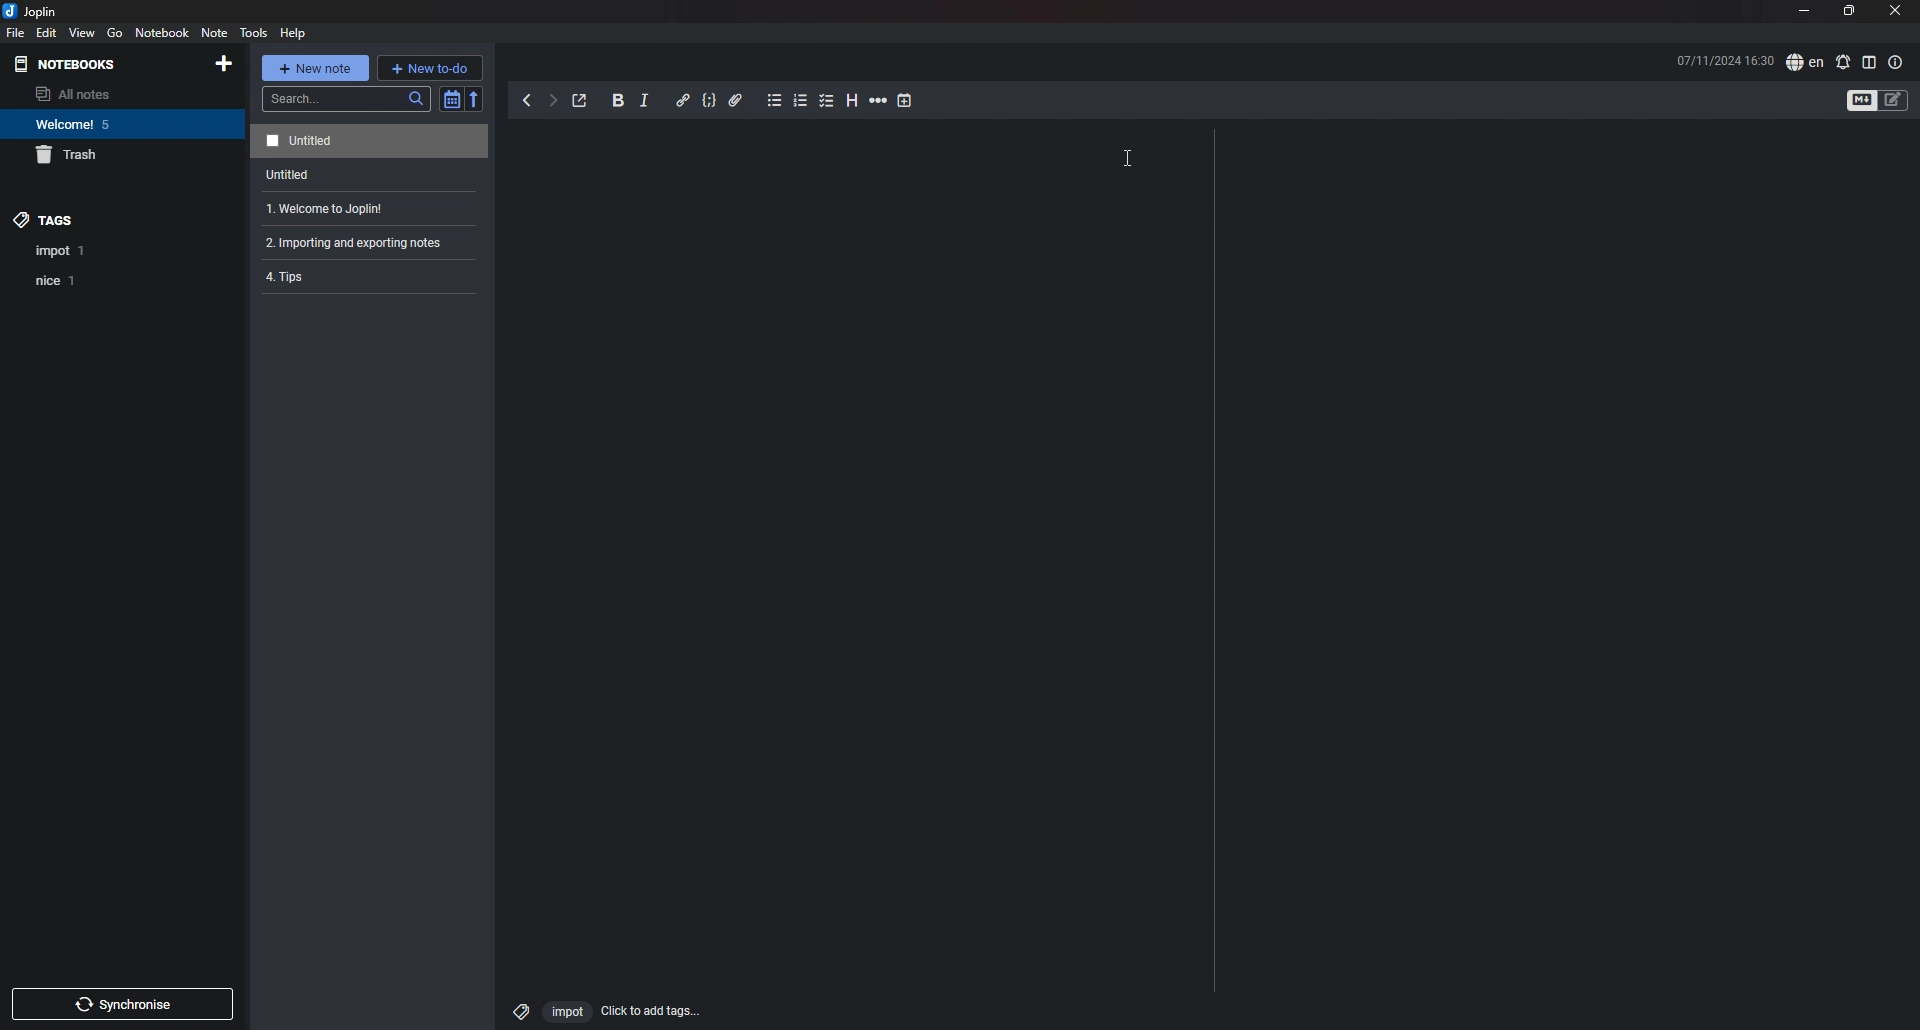 The width and height of the screenshot is (1920, 1030). What do you see at coordinates (281, 177) in the screenshot?
I see `Untitled` at bounding box center [281, 177].